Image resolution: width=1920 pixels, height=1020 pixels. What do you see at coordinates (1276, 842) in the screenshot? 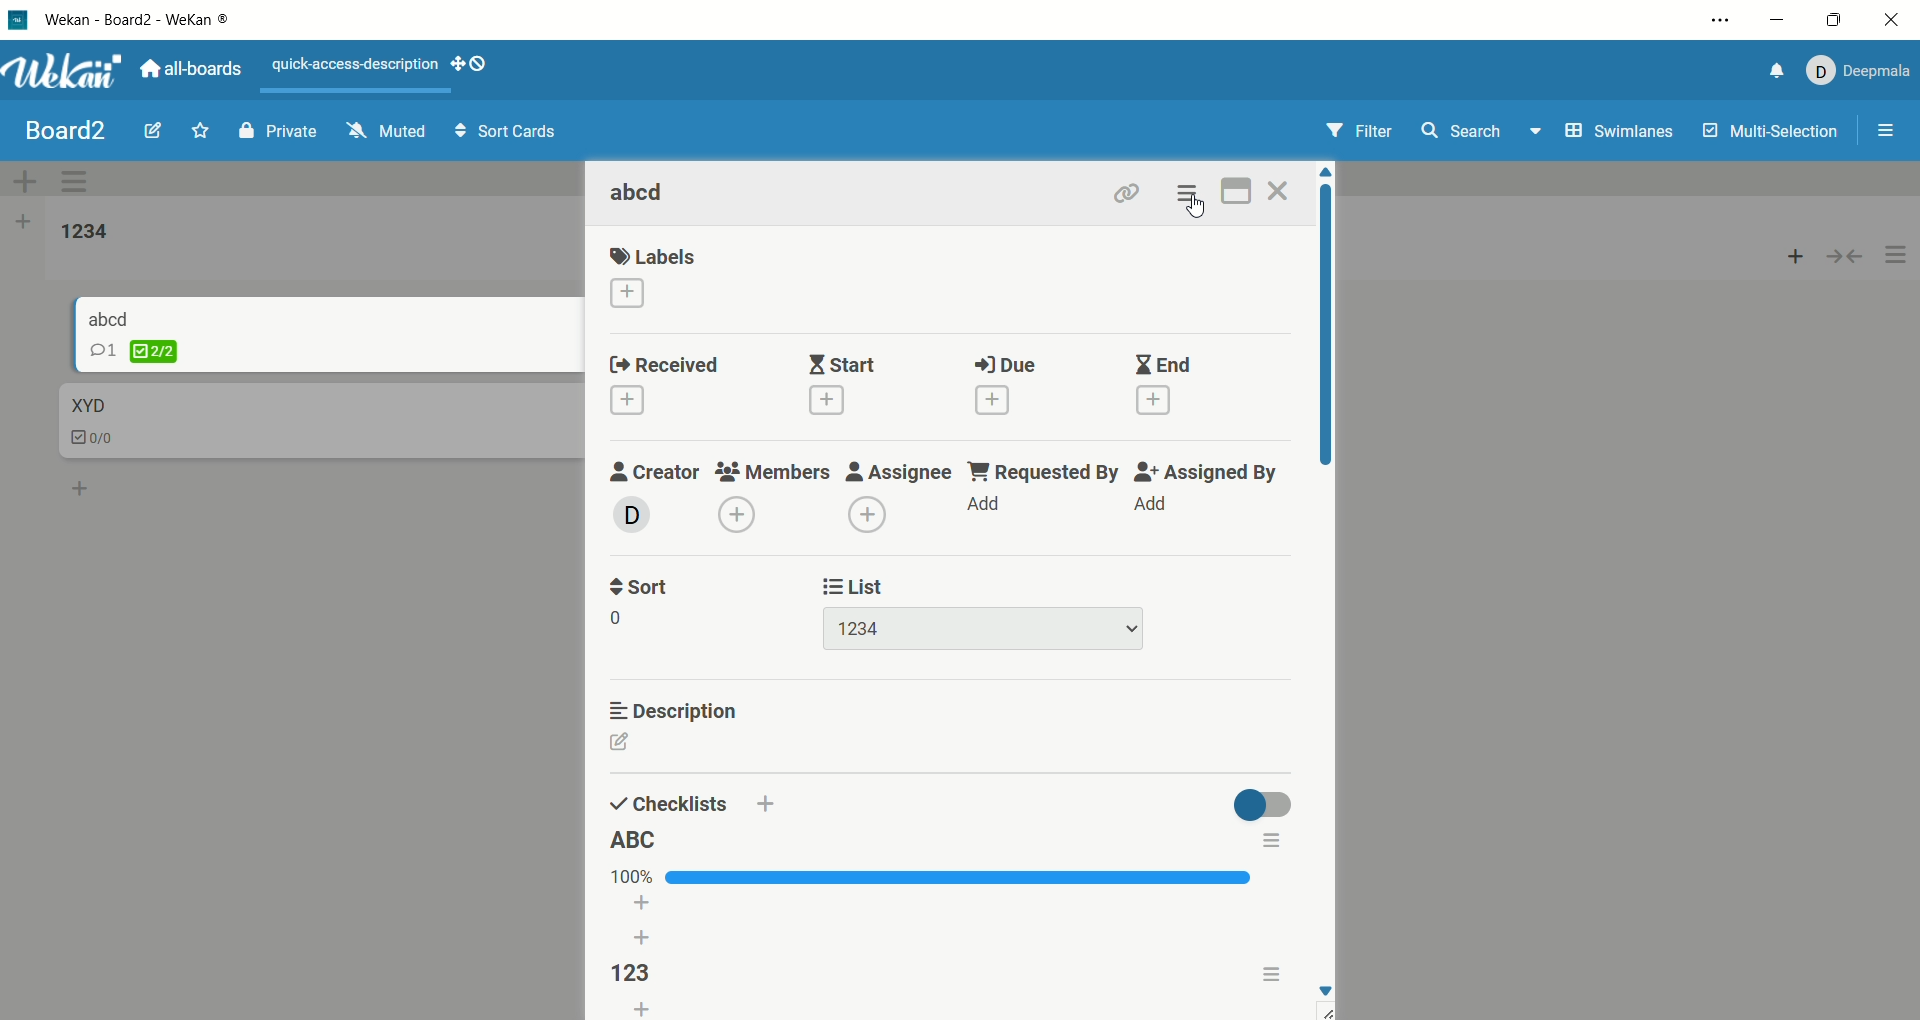
I see `options` at bounding box center [1276, 842].